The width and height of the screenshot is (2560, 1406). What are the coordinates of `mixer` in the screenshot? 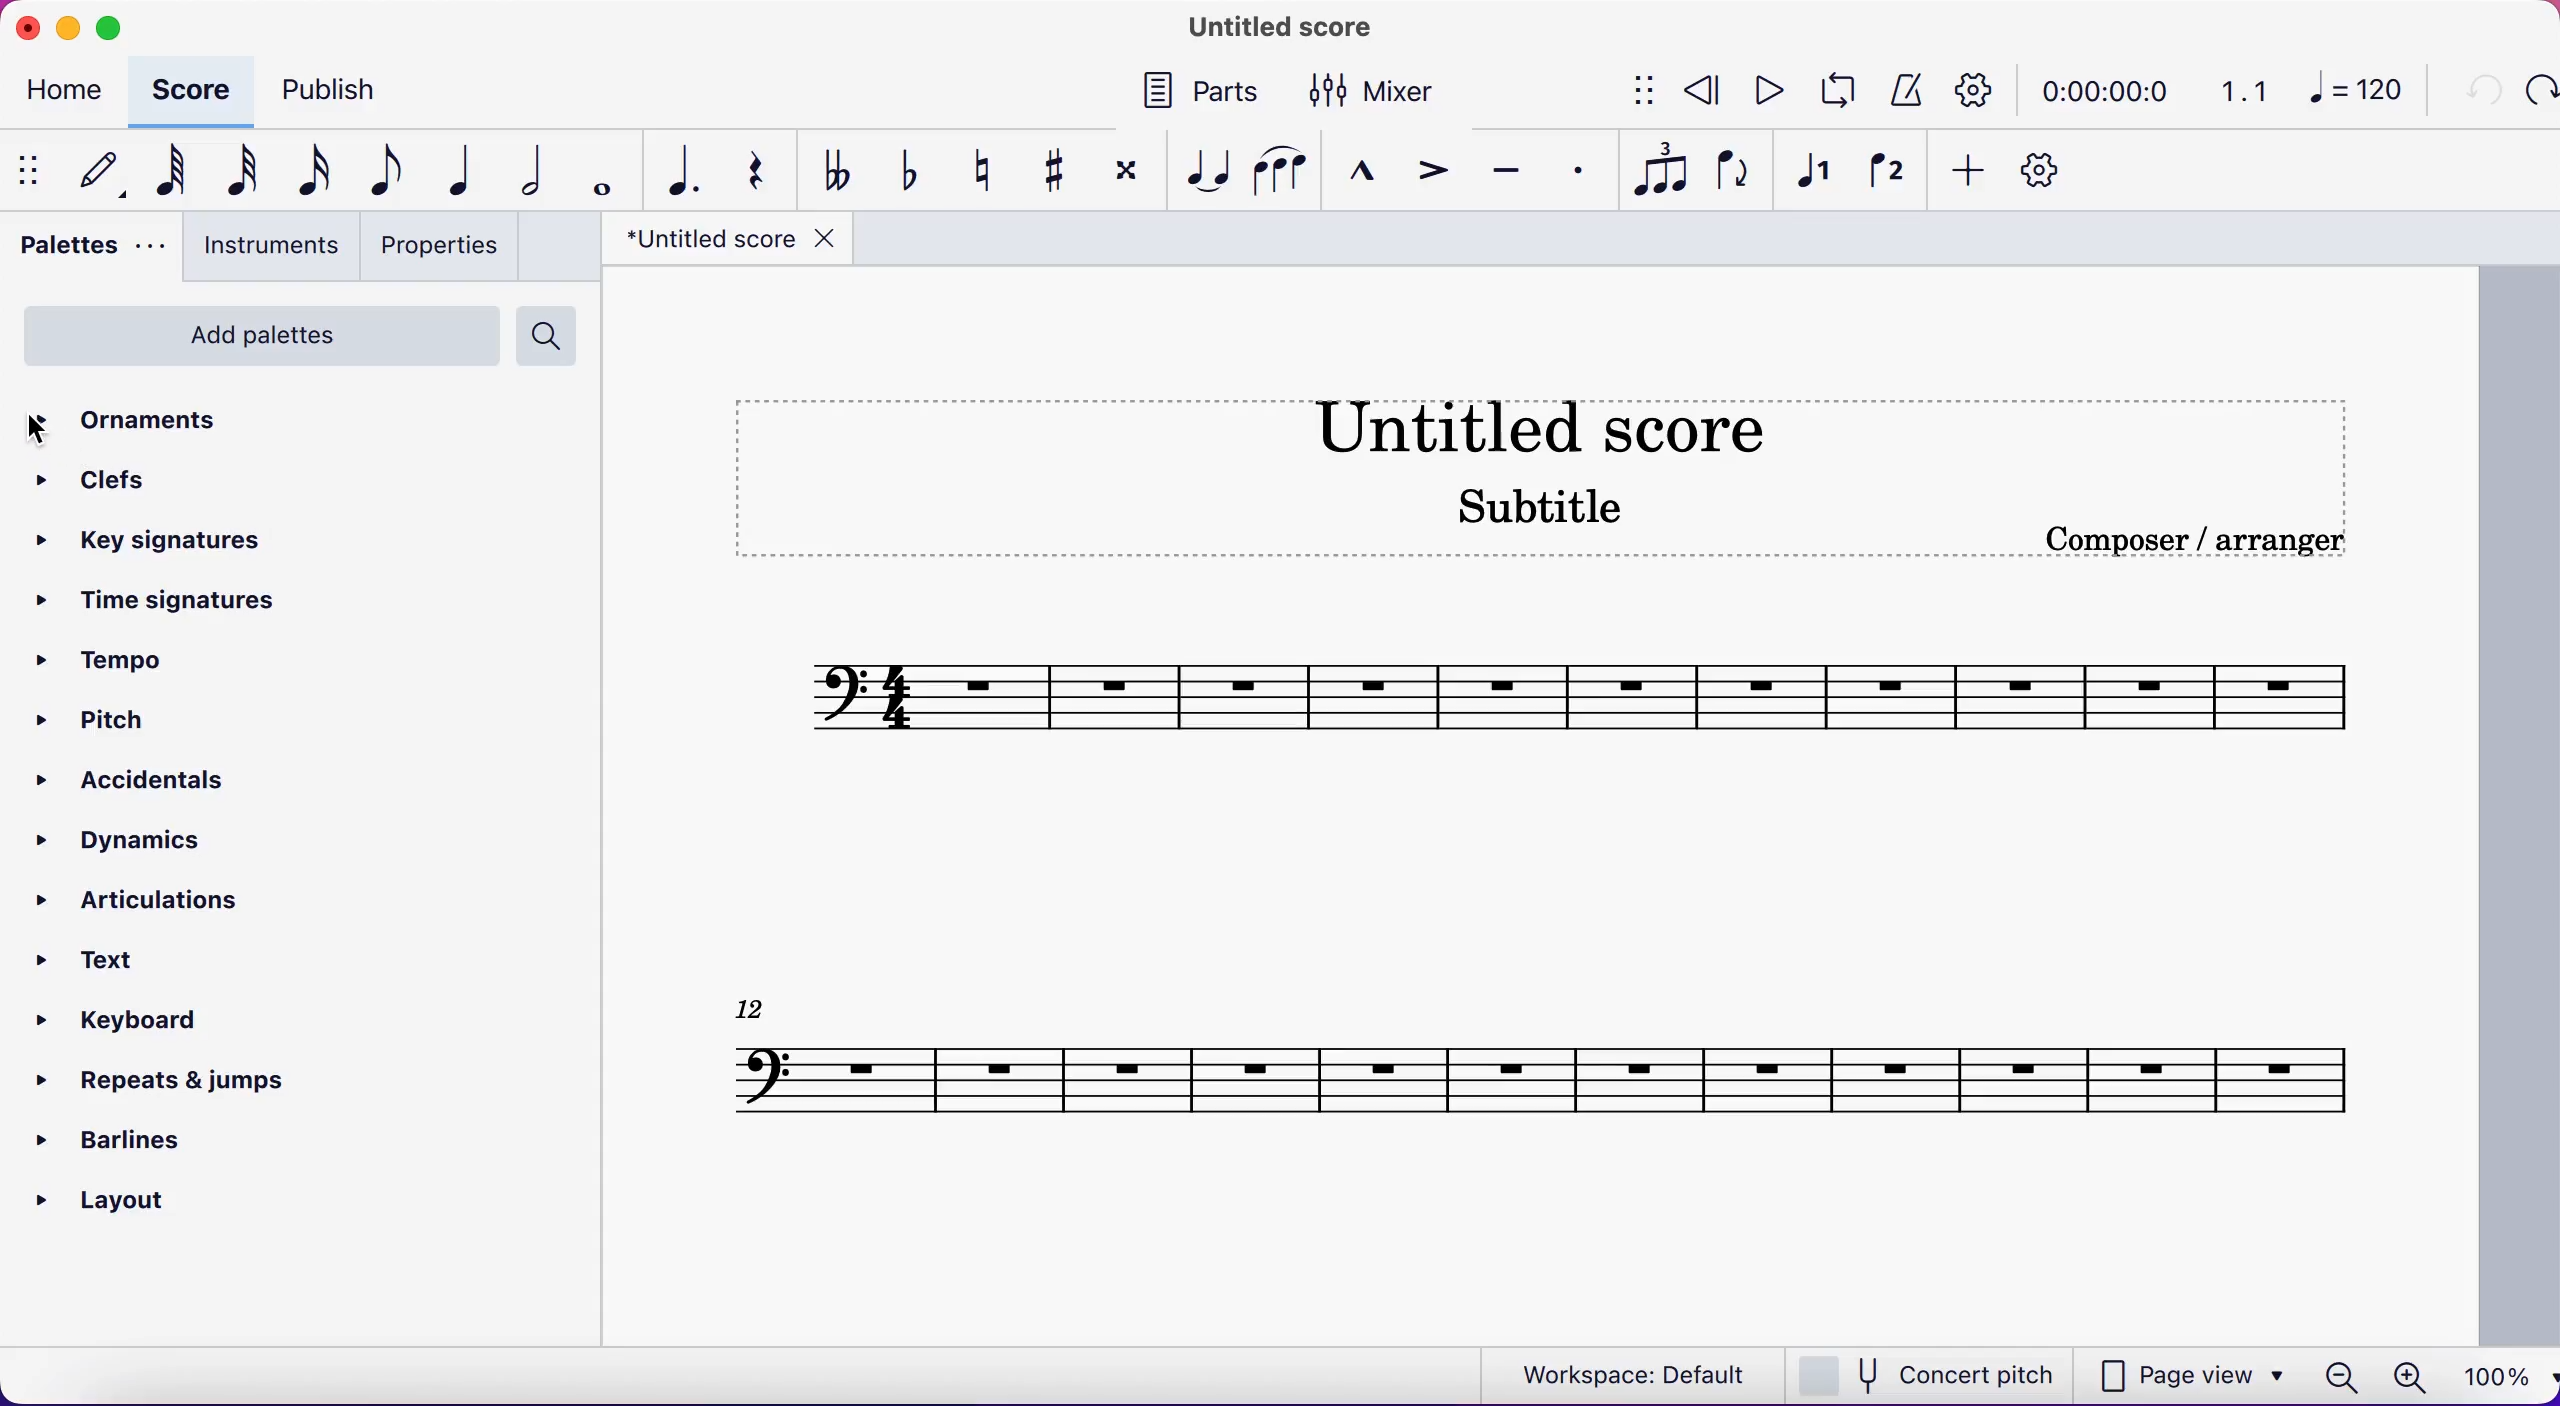 It's located at (1387, 90).